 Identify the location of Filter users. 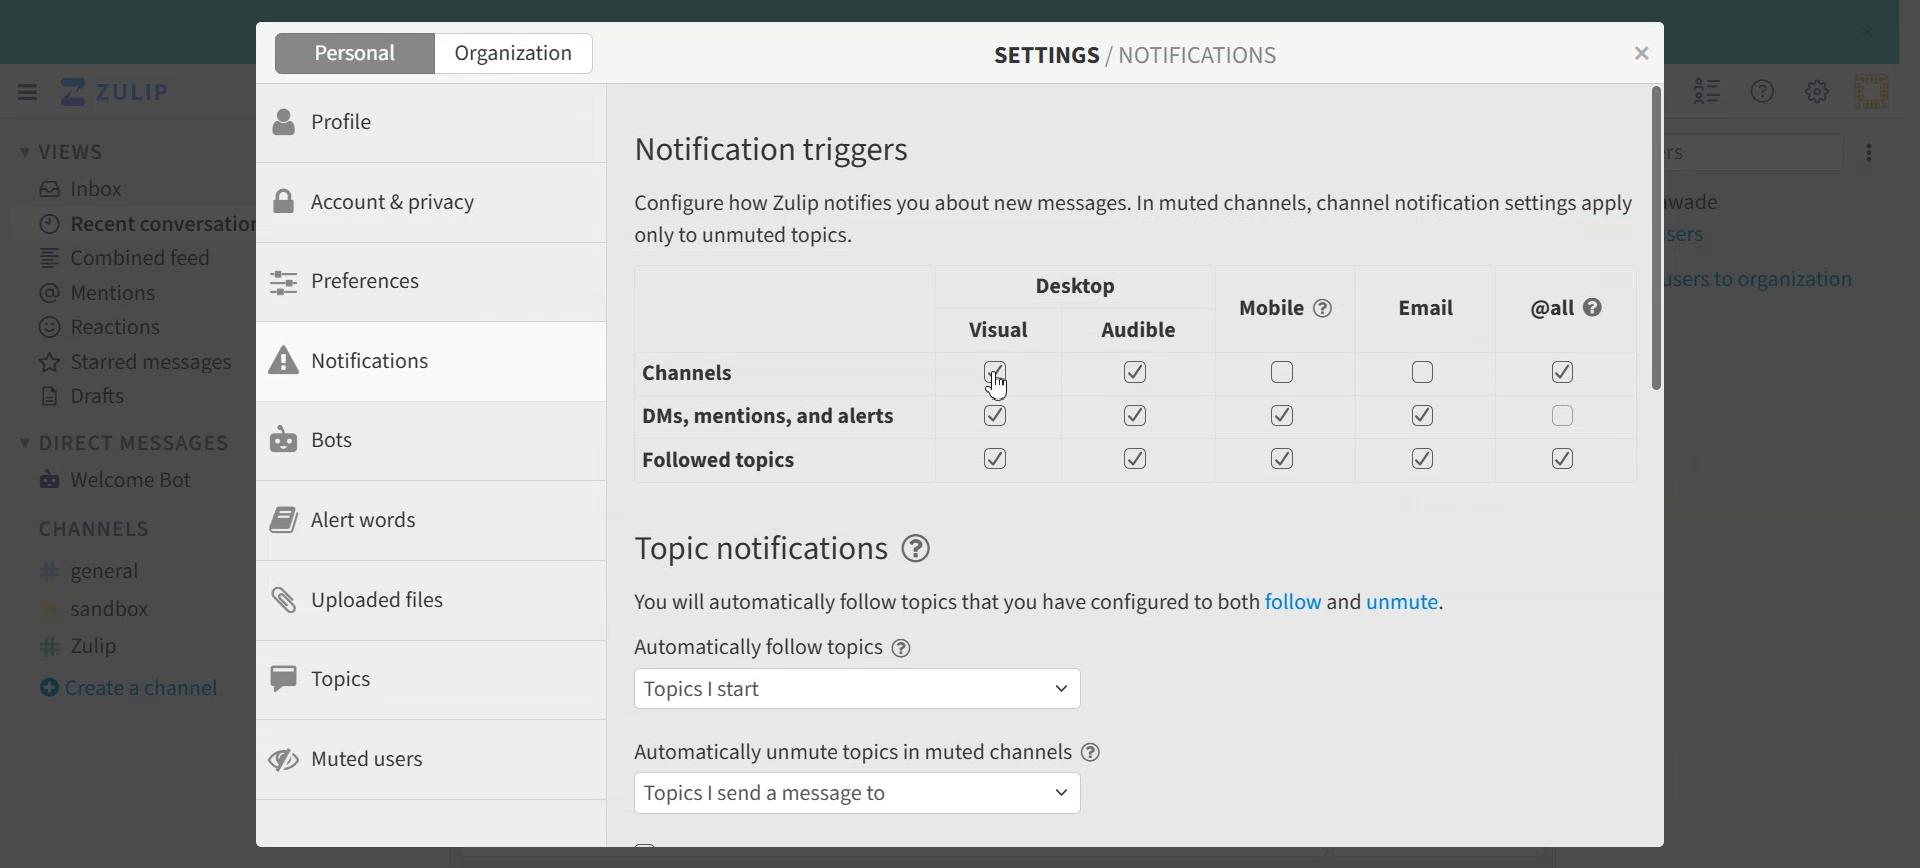
(1760, 151).